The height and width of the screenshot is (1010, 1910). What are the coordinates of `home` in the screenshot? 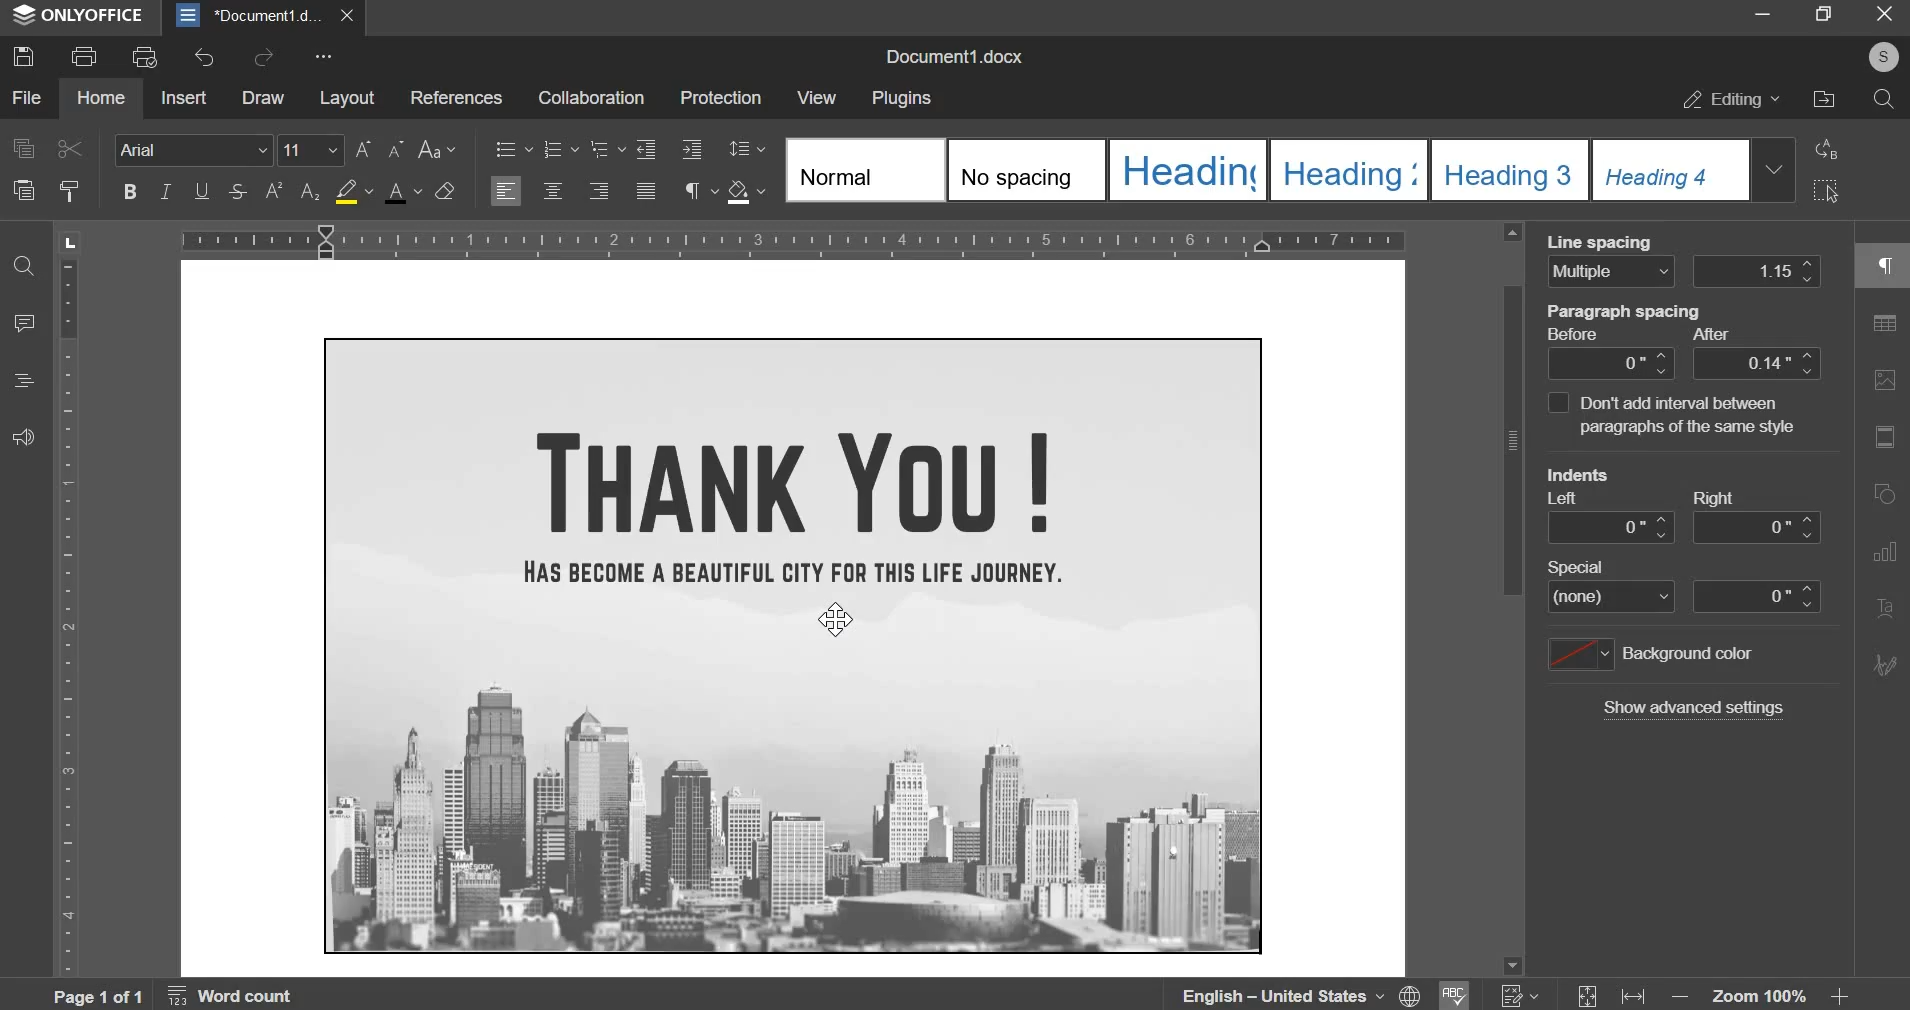 It's located at (100, 96).